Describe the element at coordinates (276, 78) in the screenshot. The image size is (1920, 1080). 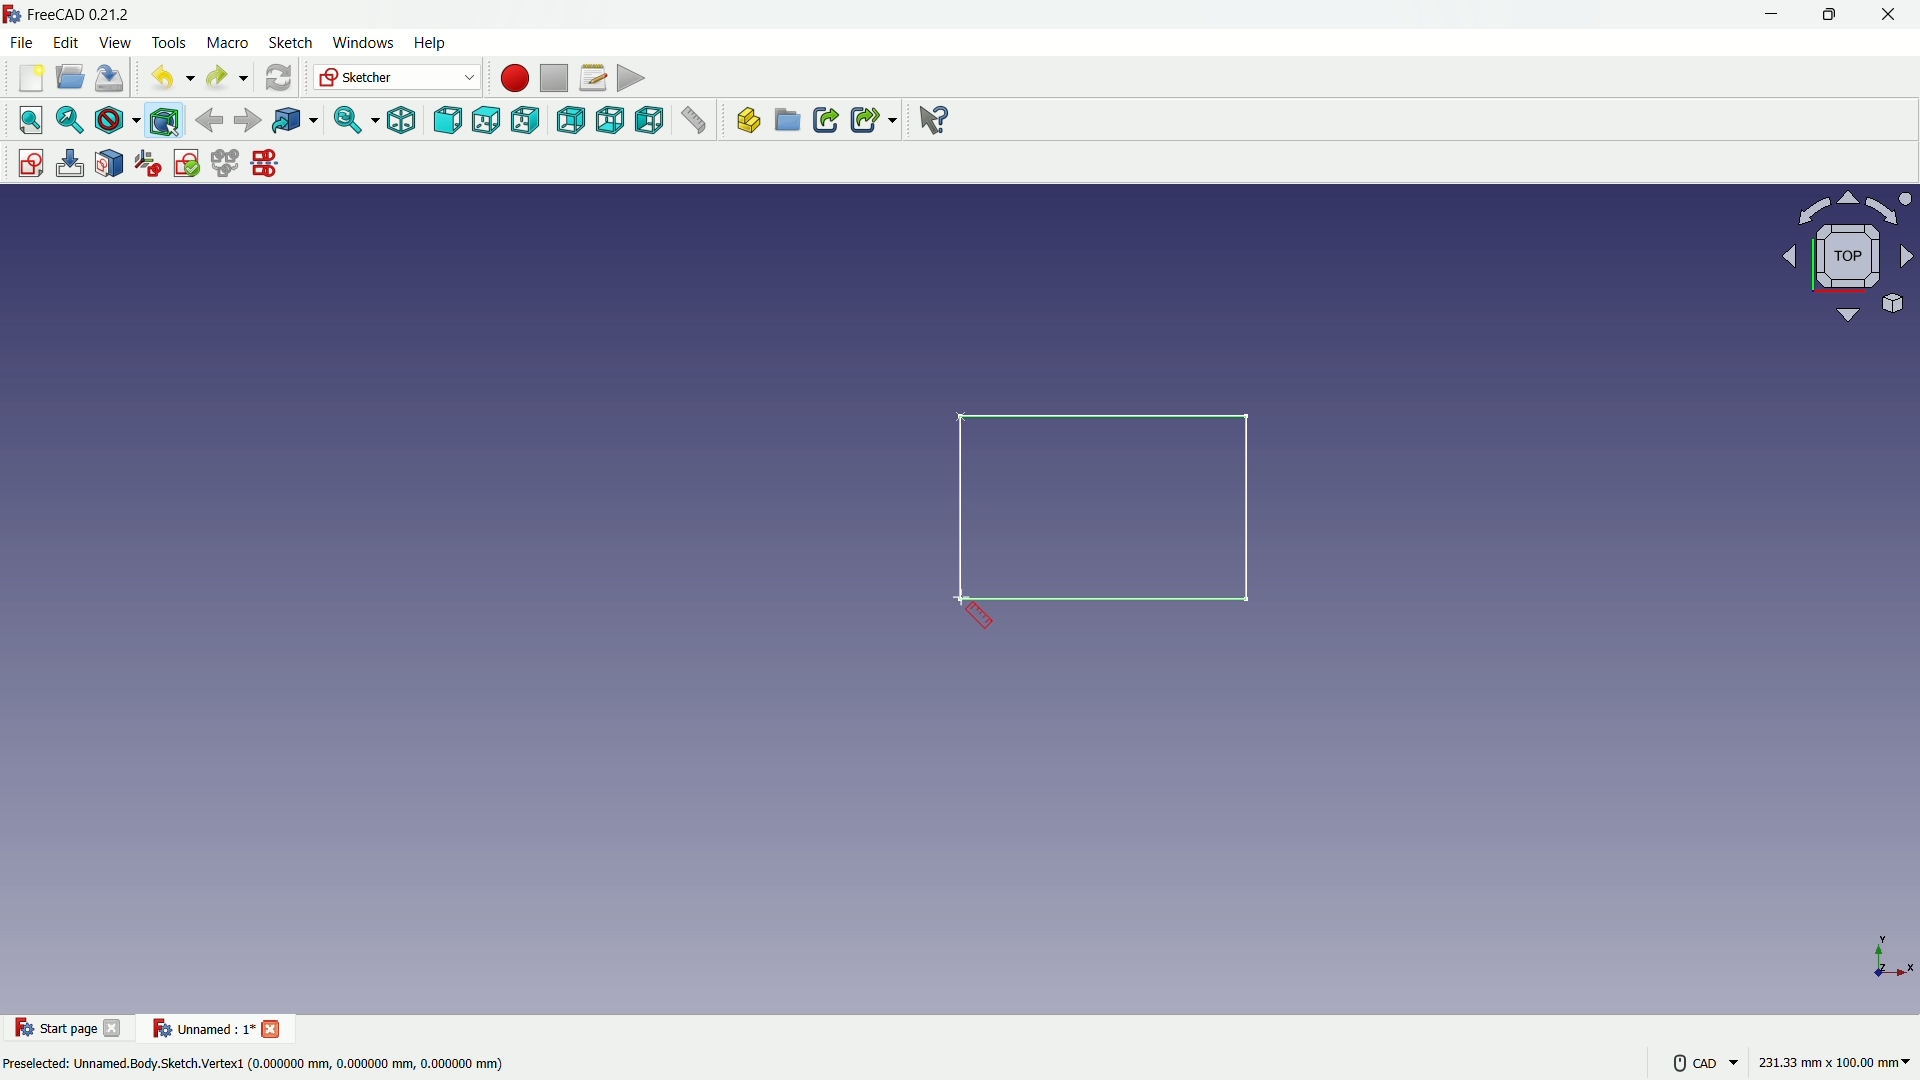
I see `refresh` at that location.